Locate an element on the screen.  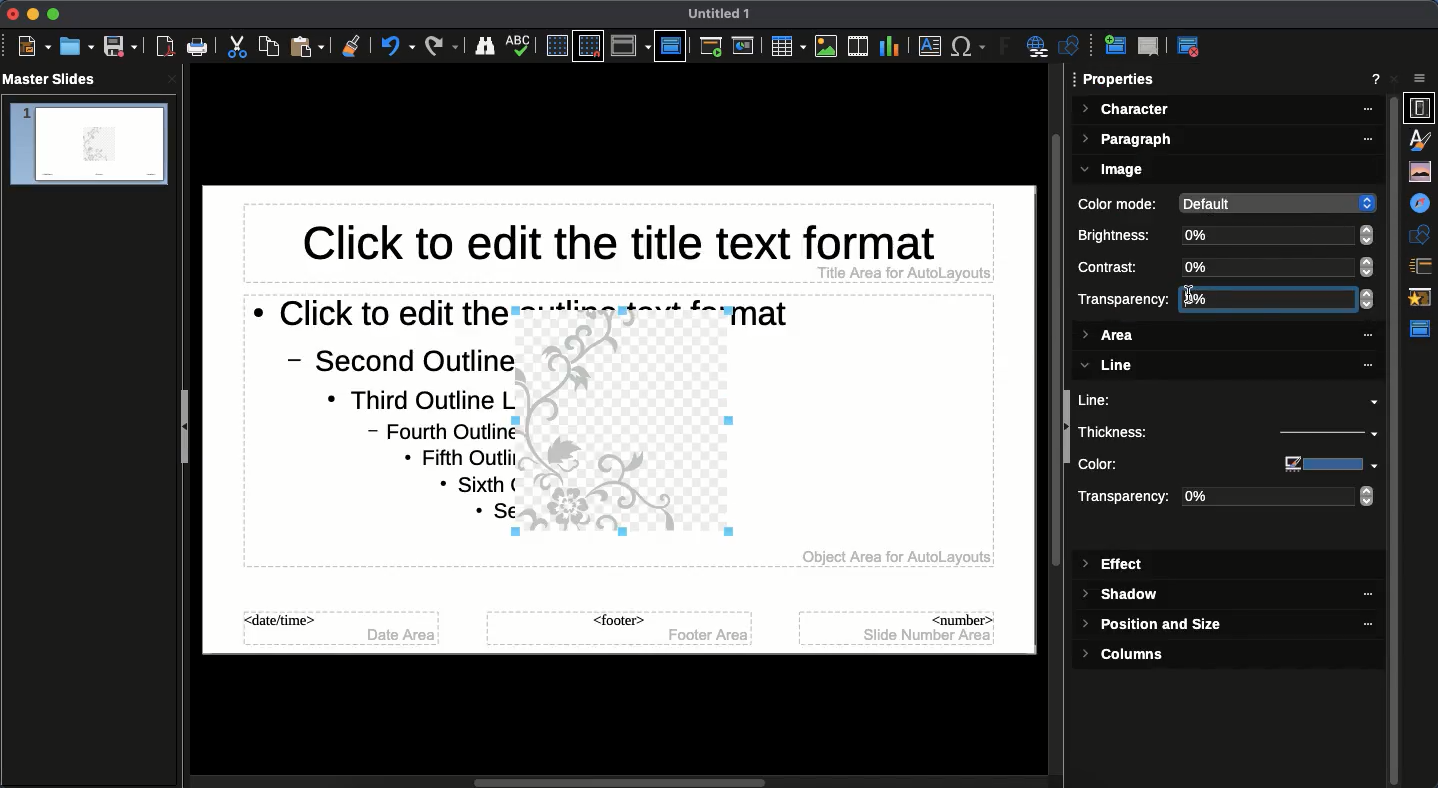
0% is located at coordinates (1280, 498).